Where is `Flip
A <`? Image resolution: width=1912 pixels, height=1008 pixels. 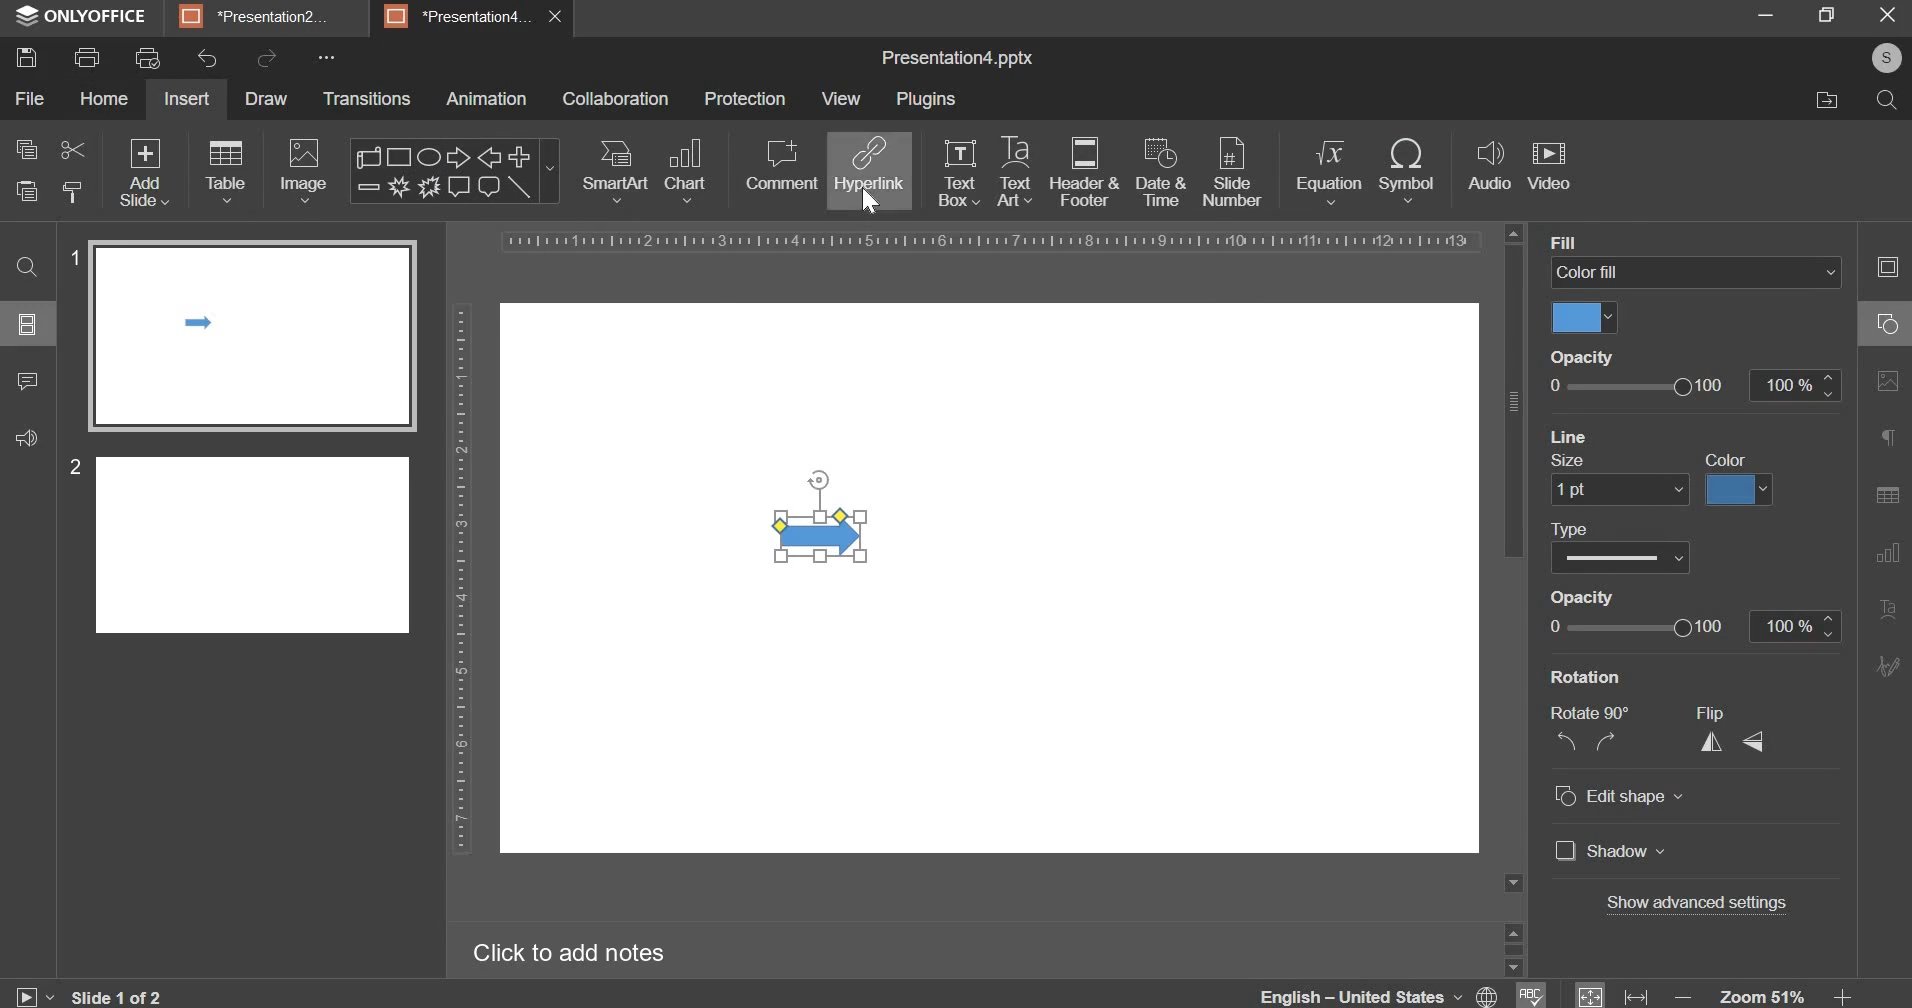 Flip
A < is located at coordinates (1733, 736).